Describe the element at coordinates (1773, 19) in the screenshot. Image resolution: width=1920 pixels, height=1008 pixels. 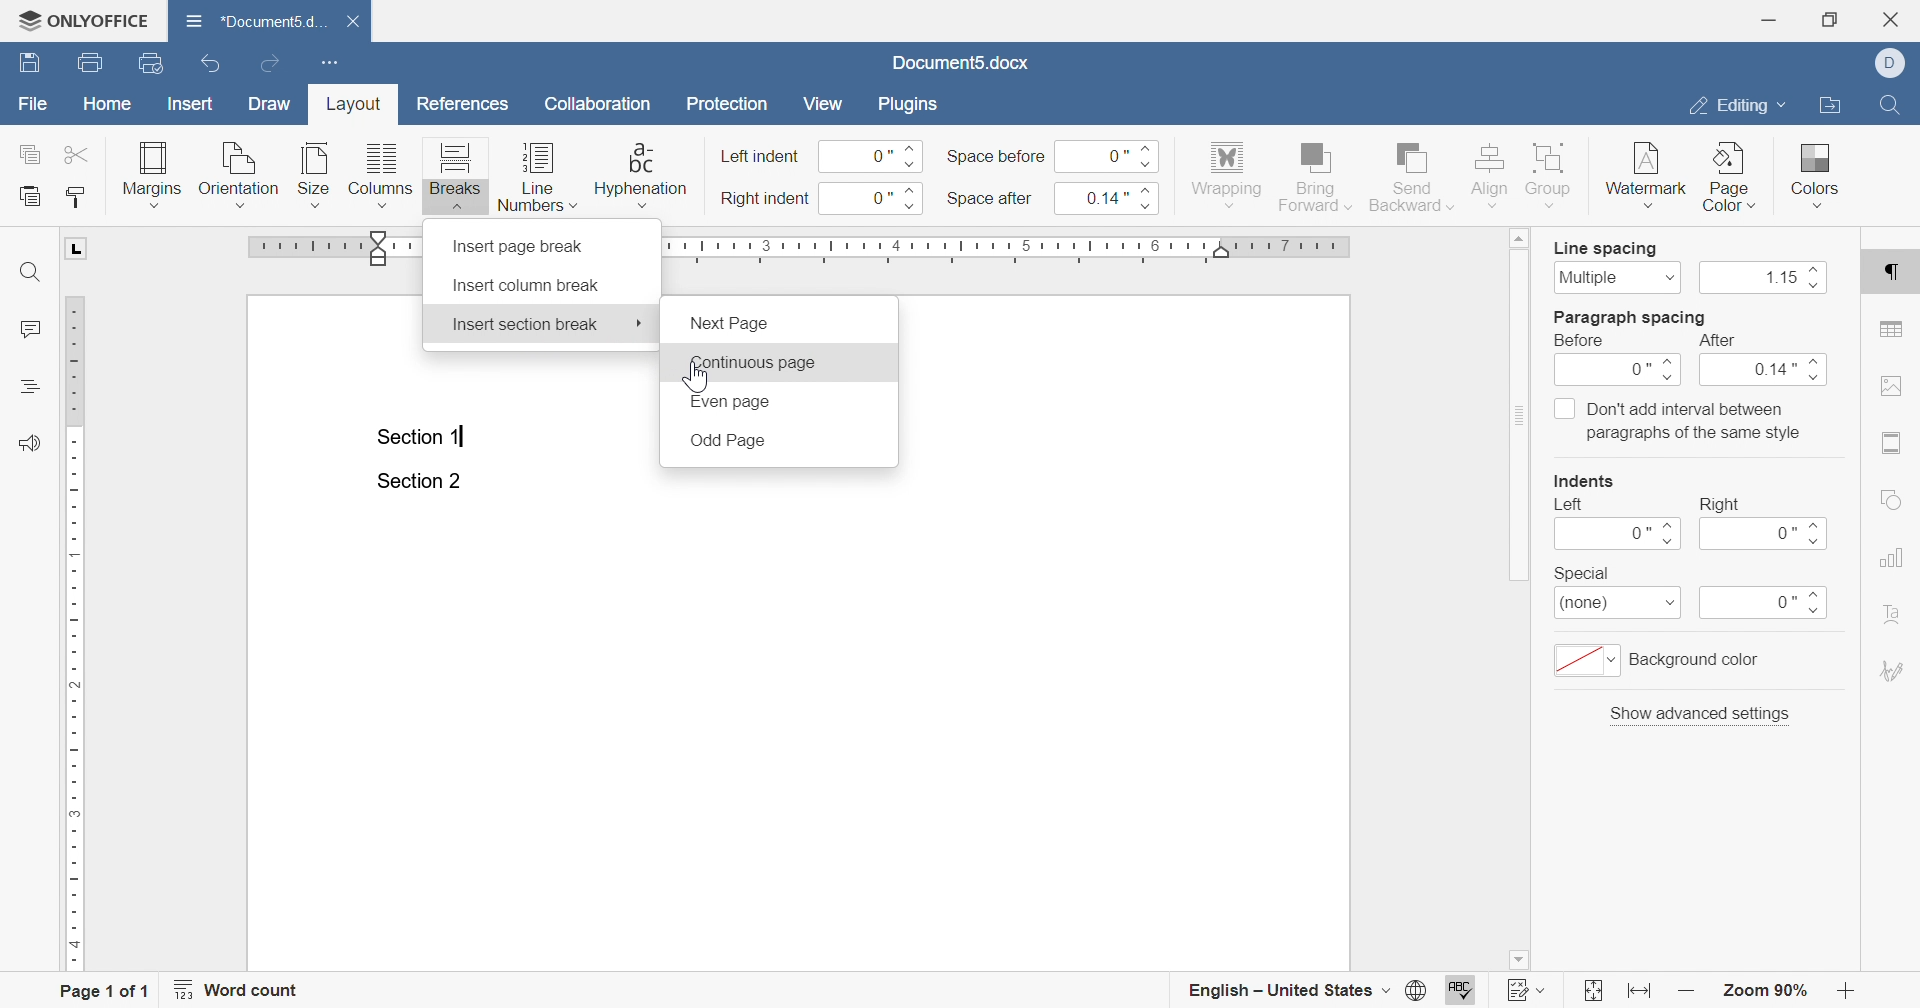
I see `minimize` at that location.